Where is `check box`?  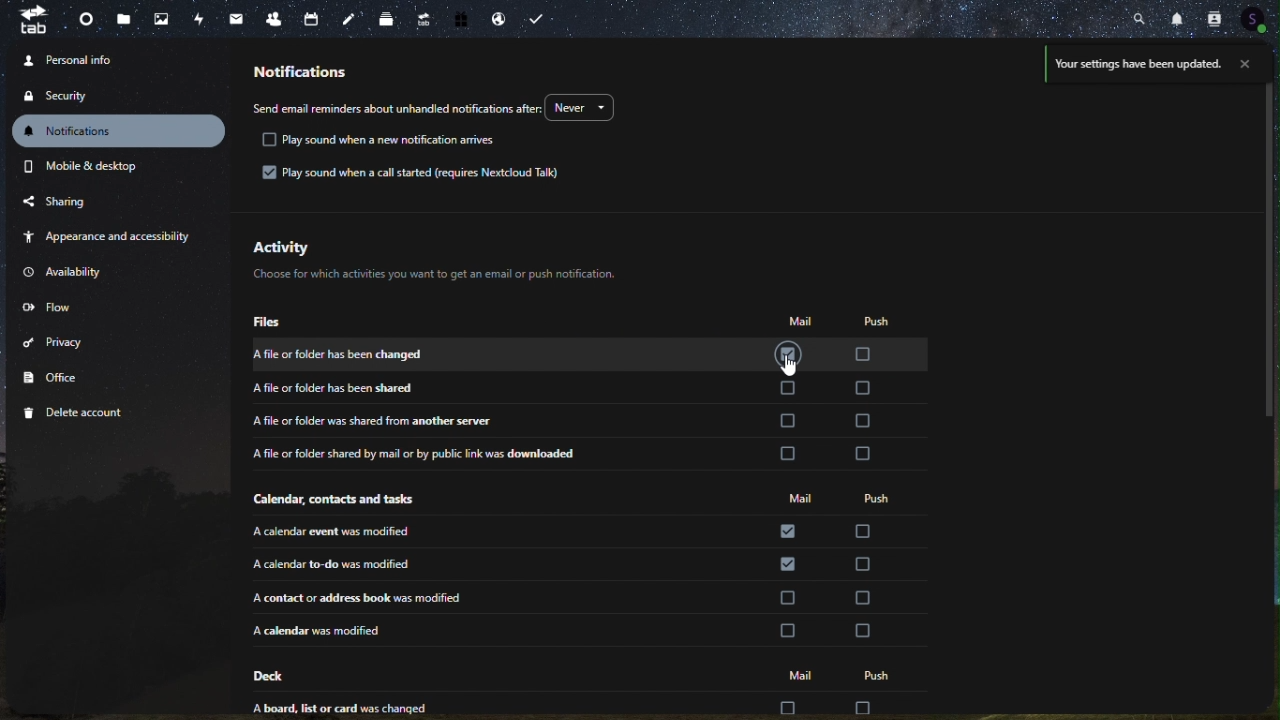 check box is located at coordinates (267, 171).